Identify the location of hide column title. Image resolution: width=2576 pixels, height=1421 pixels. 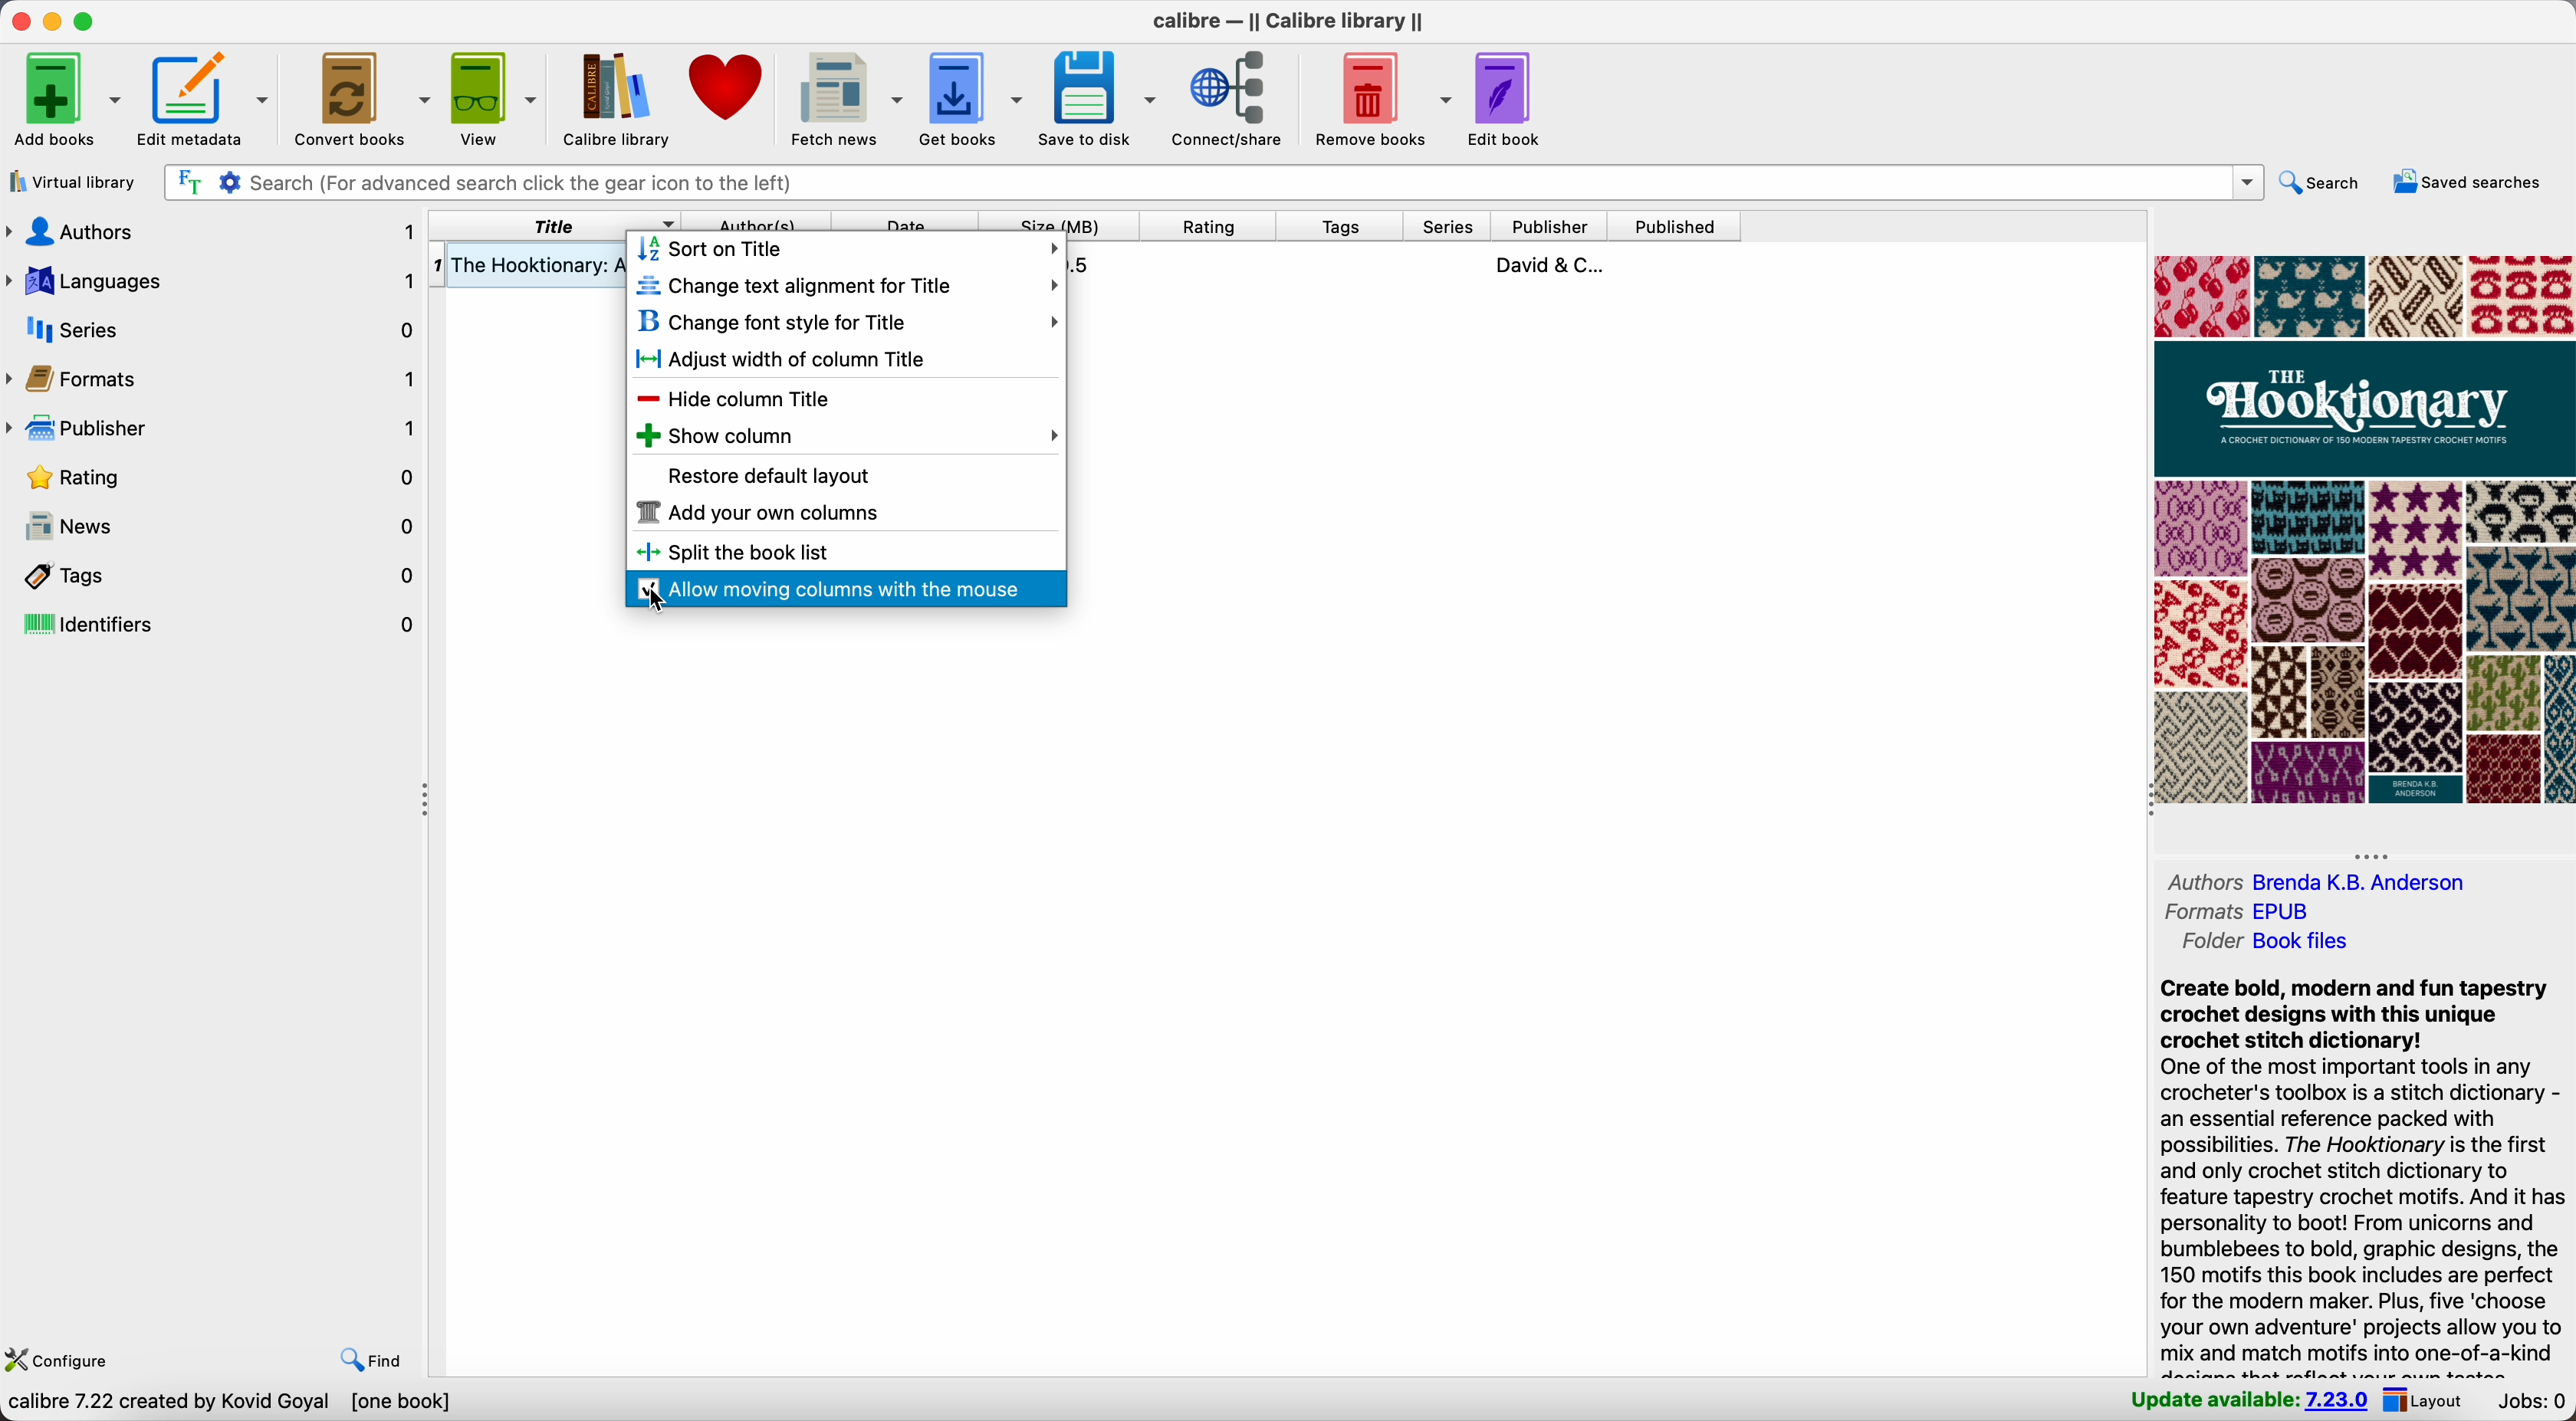
(736, 399).